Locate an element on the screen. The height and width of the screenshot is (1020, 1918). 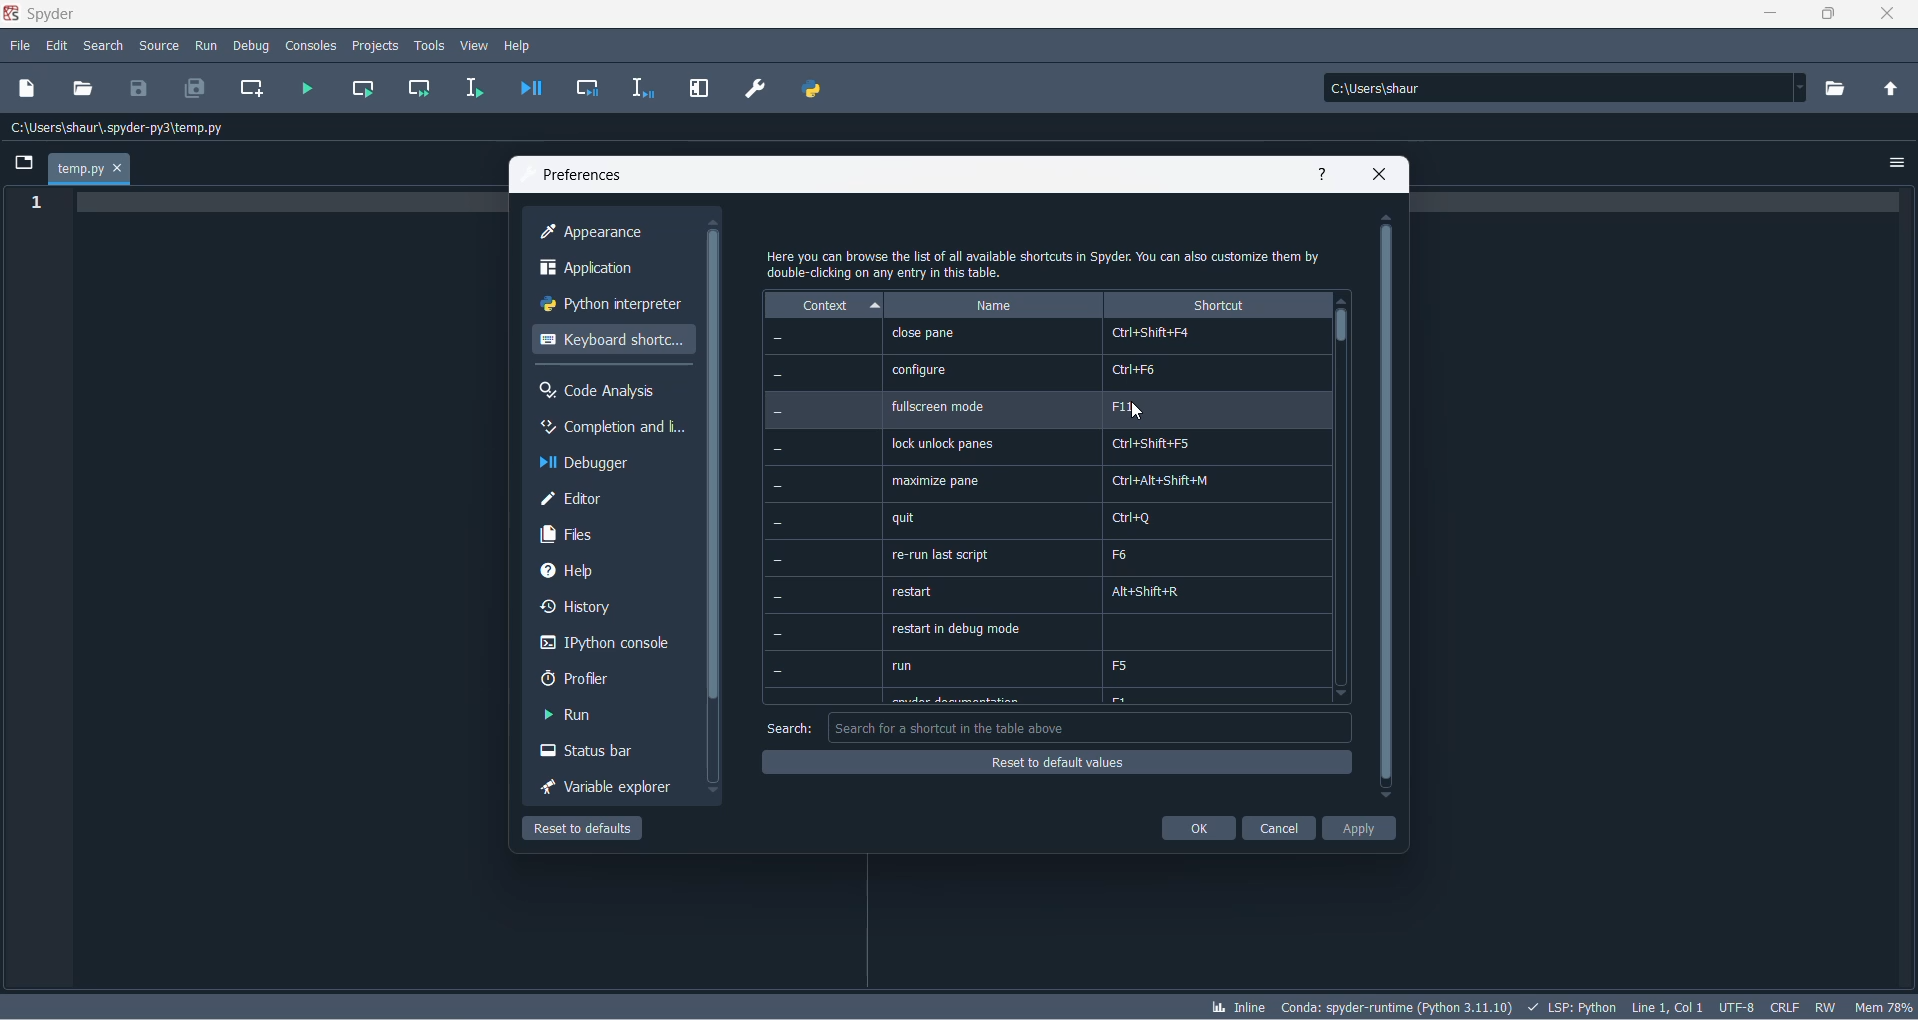
debug is located at coordinates (251, 43).